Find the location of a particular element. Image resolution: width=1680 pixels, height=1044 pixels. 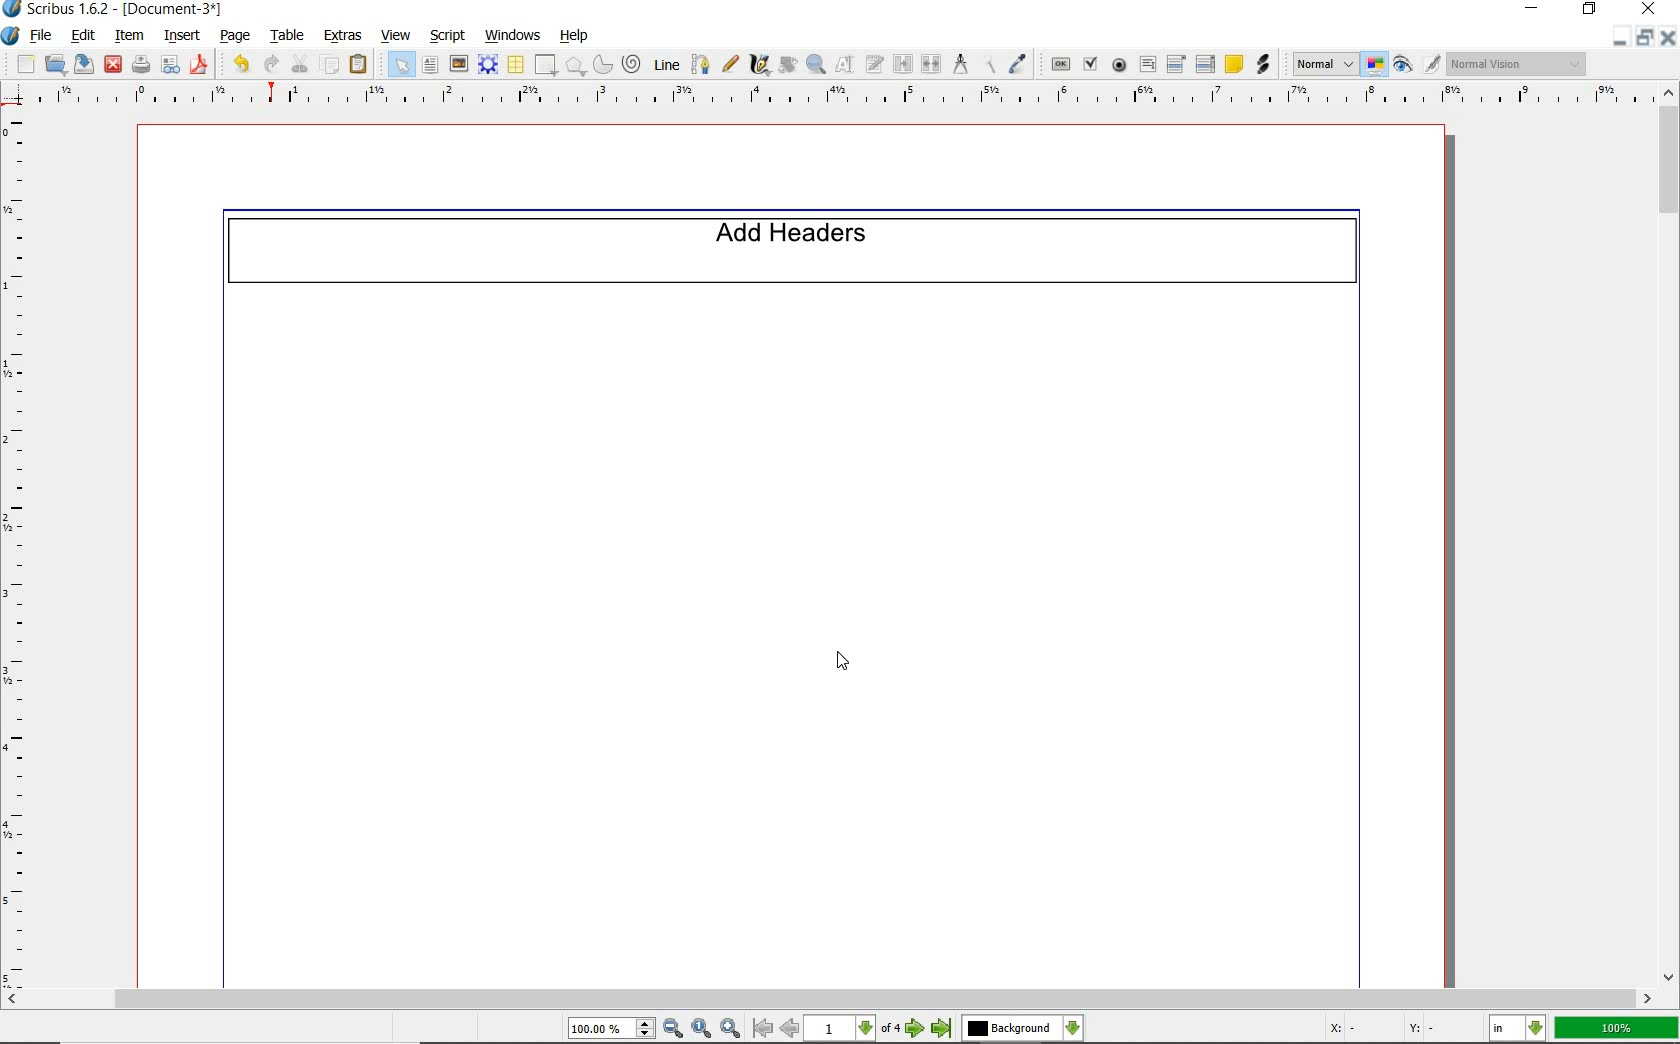

edit text with story editor is located at coordinates (874, 64).